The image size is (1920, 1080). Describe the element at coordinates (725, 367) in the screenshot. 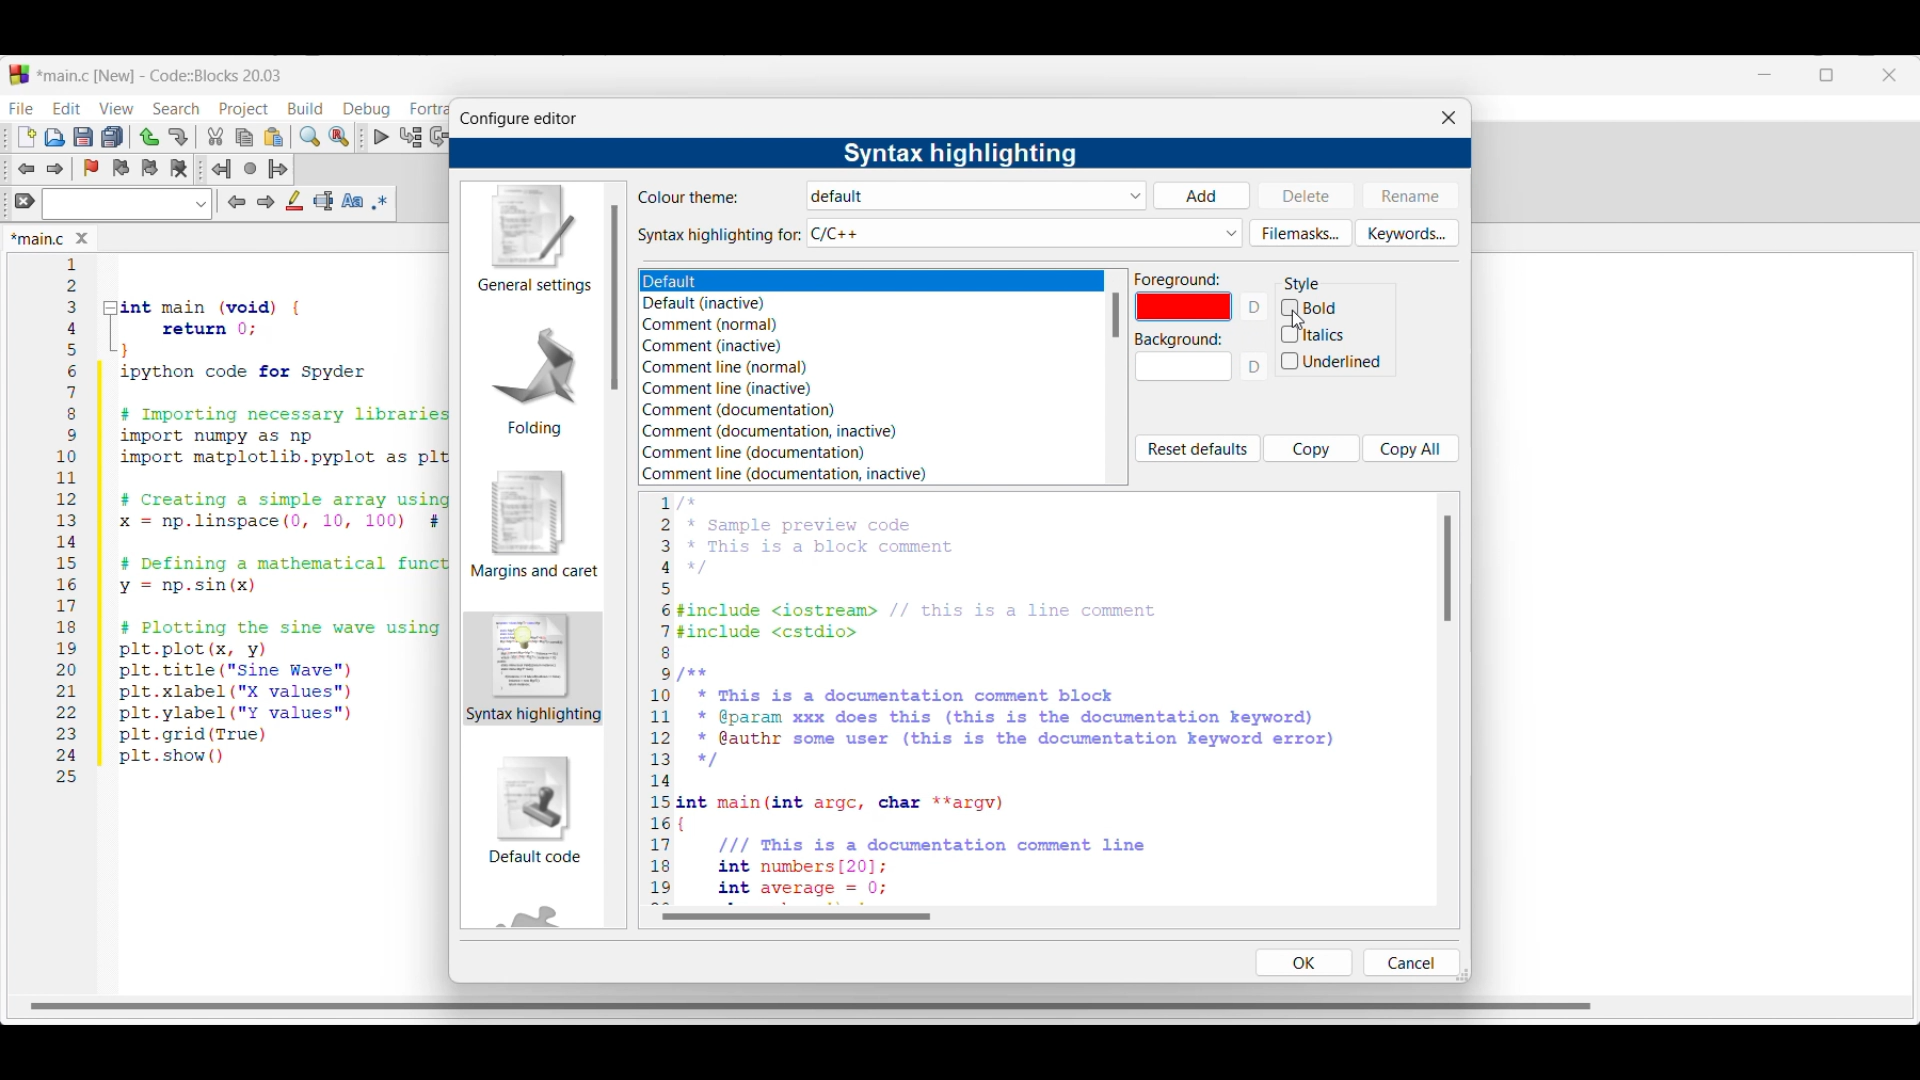

I see `Comment line (normal)` at that location.